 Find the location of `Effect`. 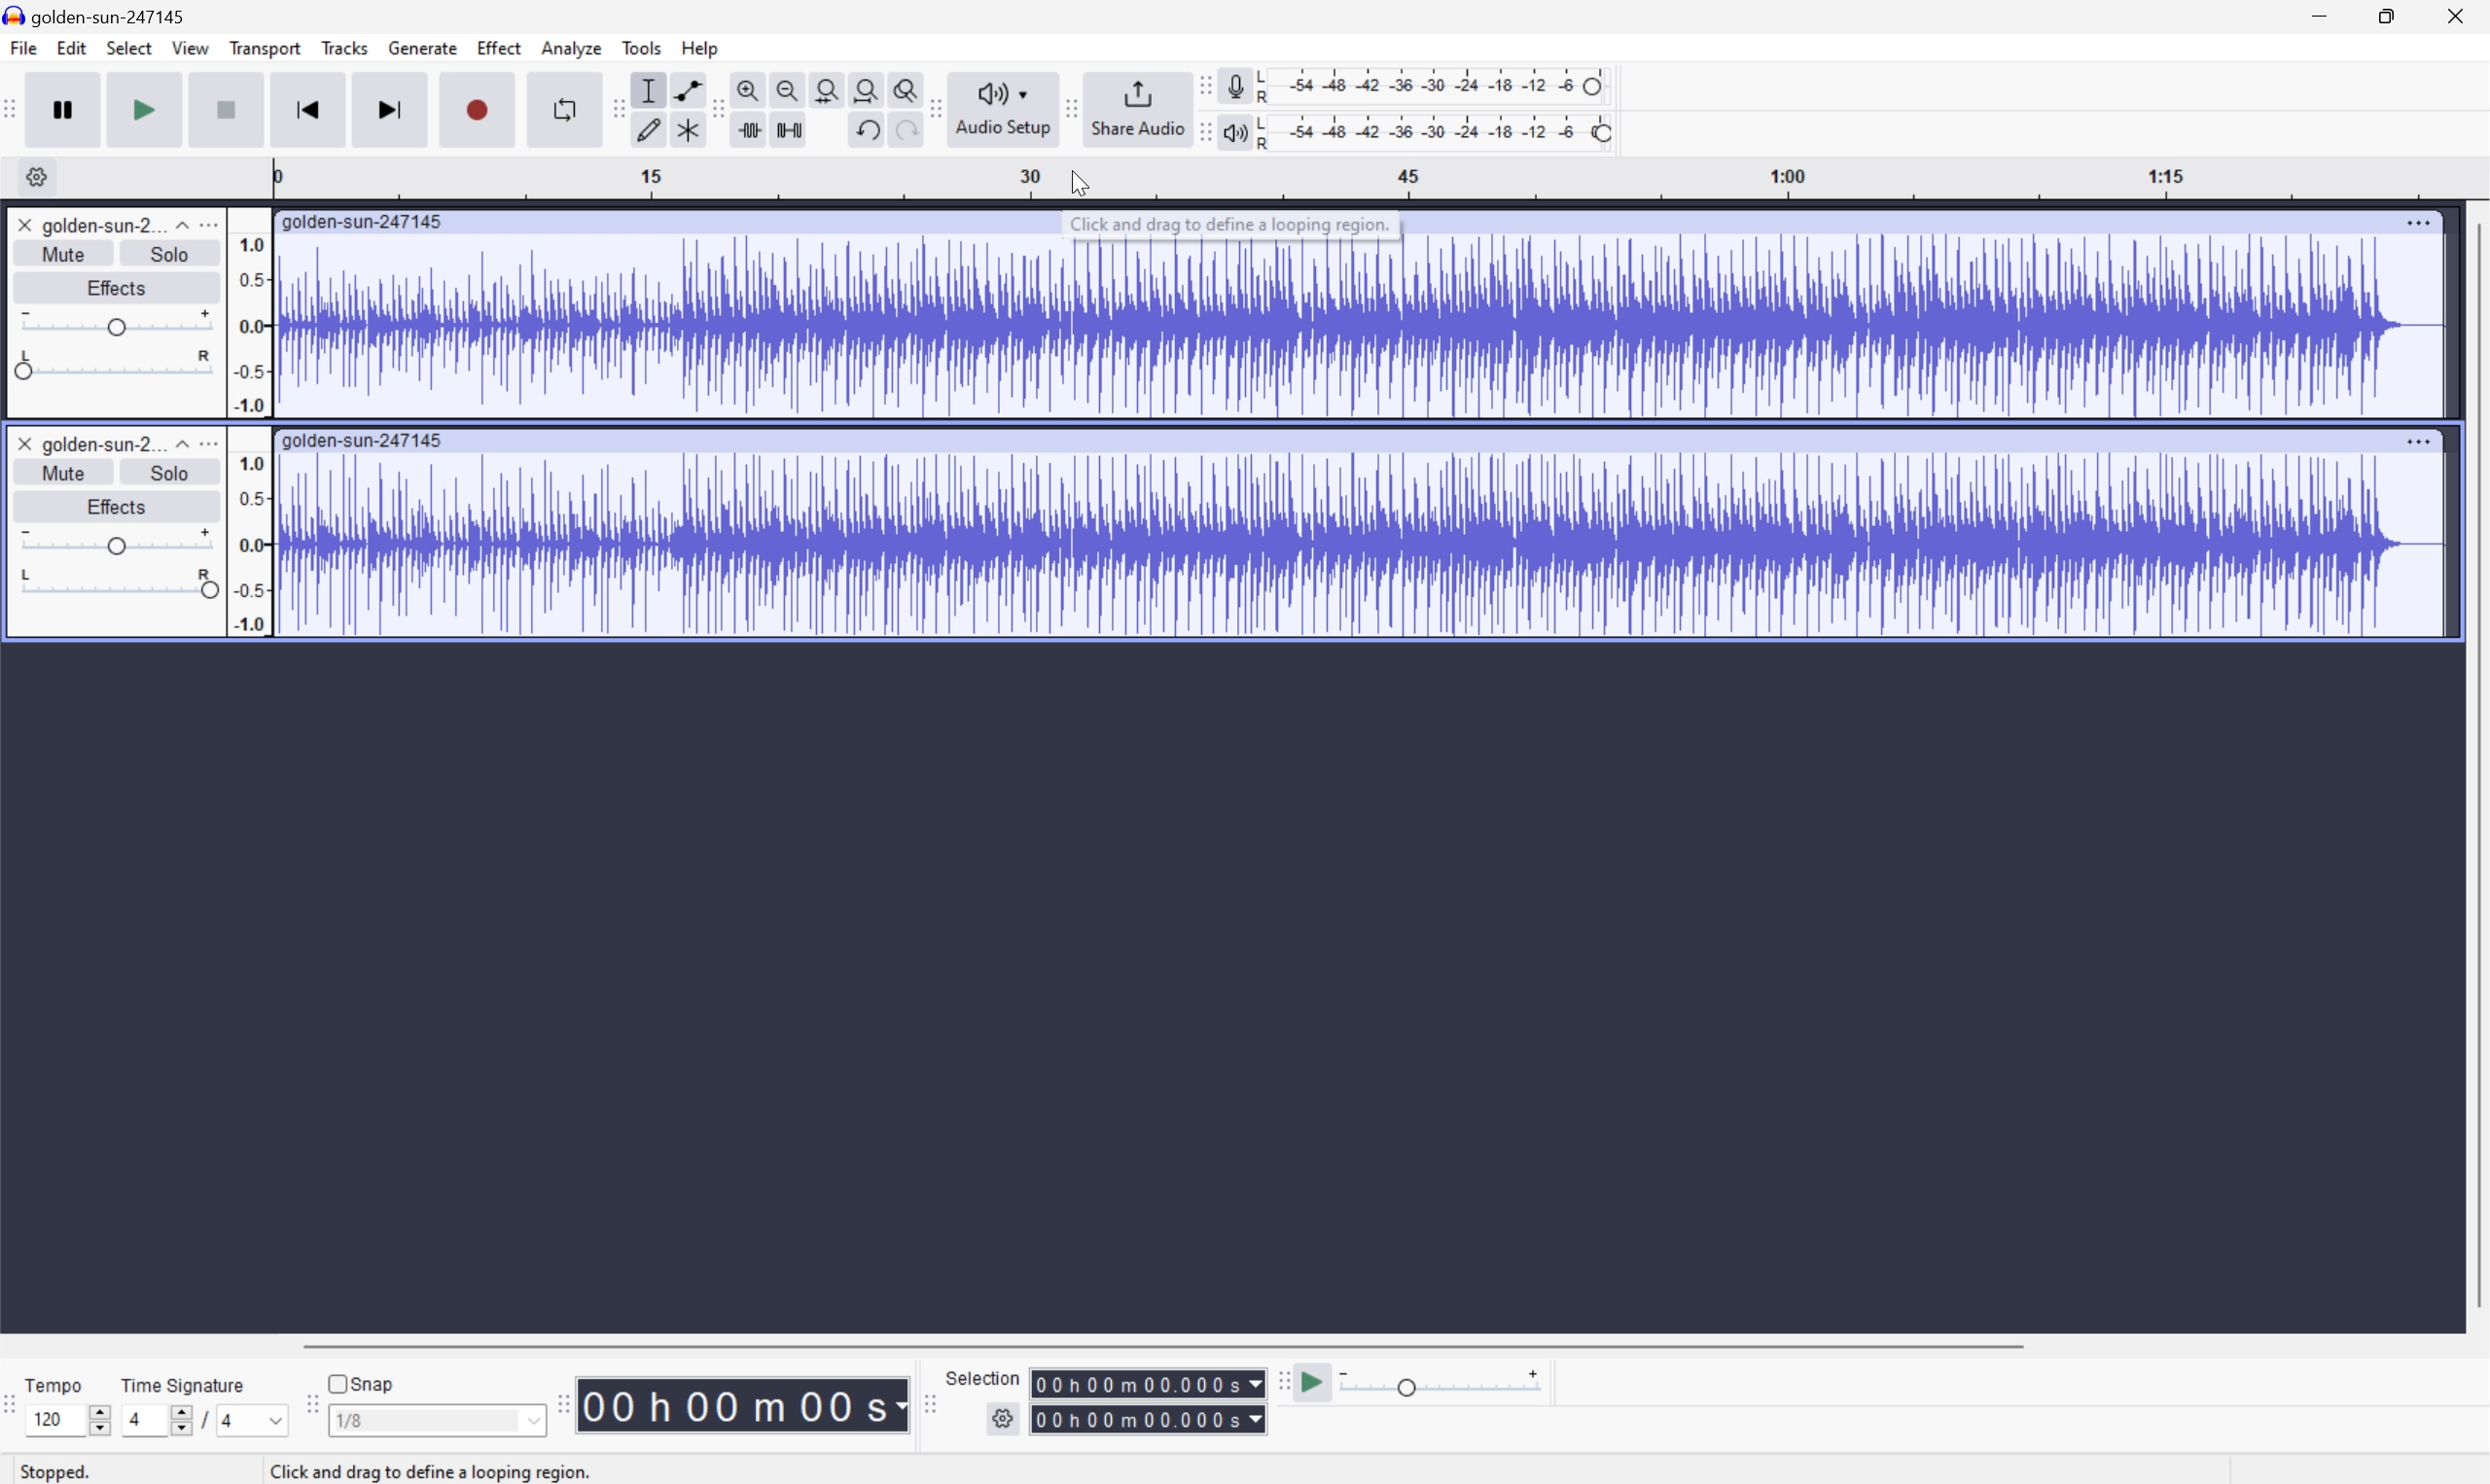

Effect is located at coordinates (500, 49).